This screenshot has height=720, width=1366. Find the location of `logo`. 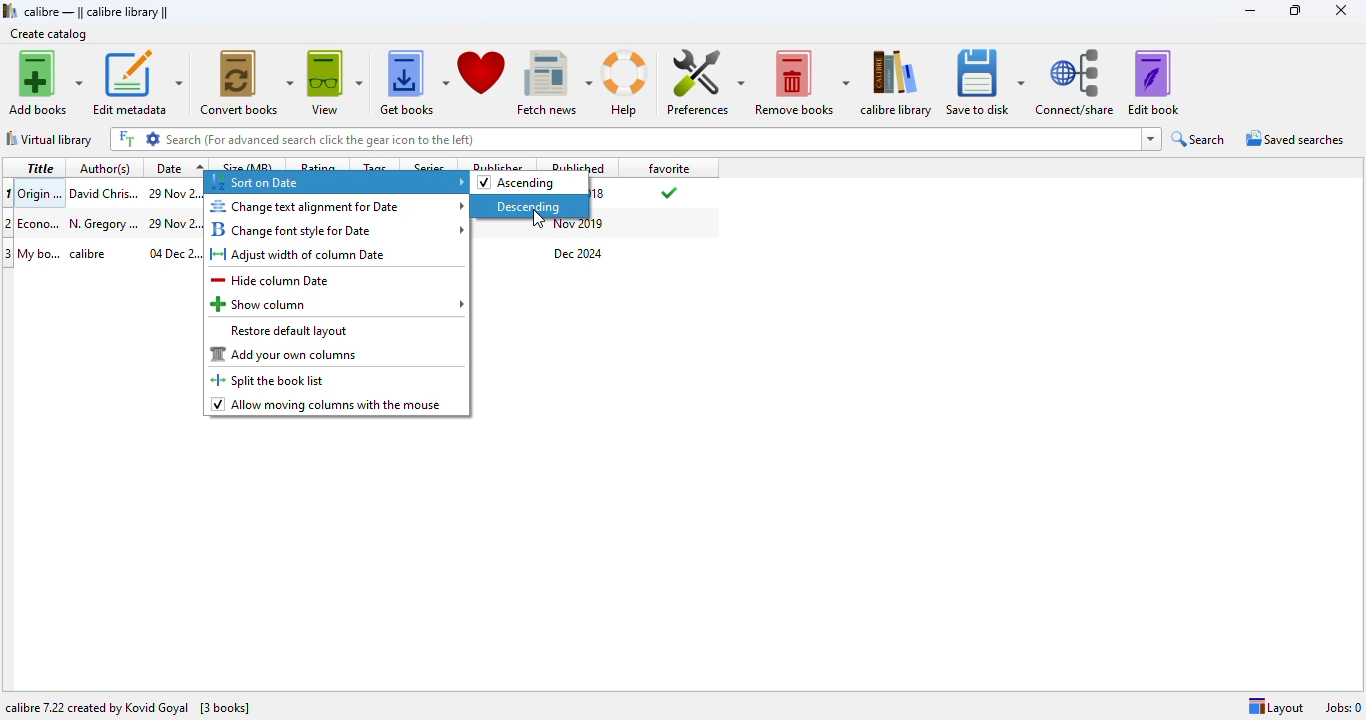

logo is located at coordinates (10, 10).